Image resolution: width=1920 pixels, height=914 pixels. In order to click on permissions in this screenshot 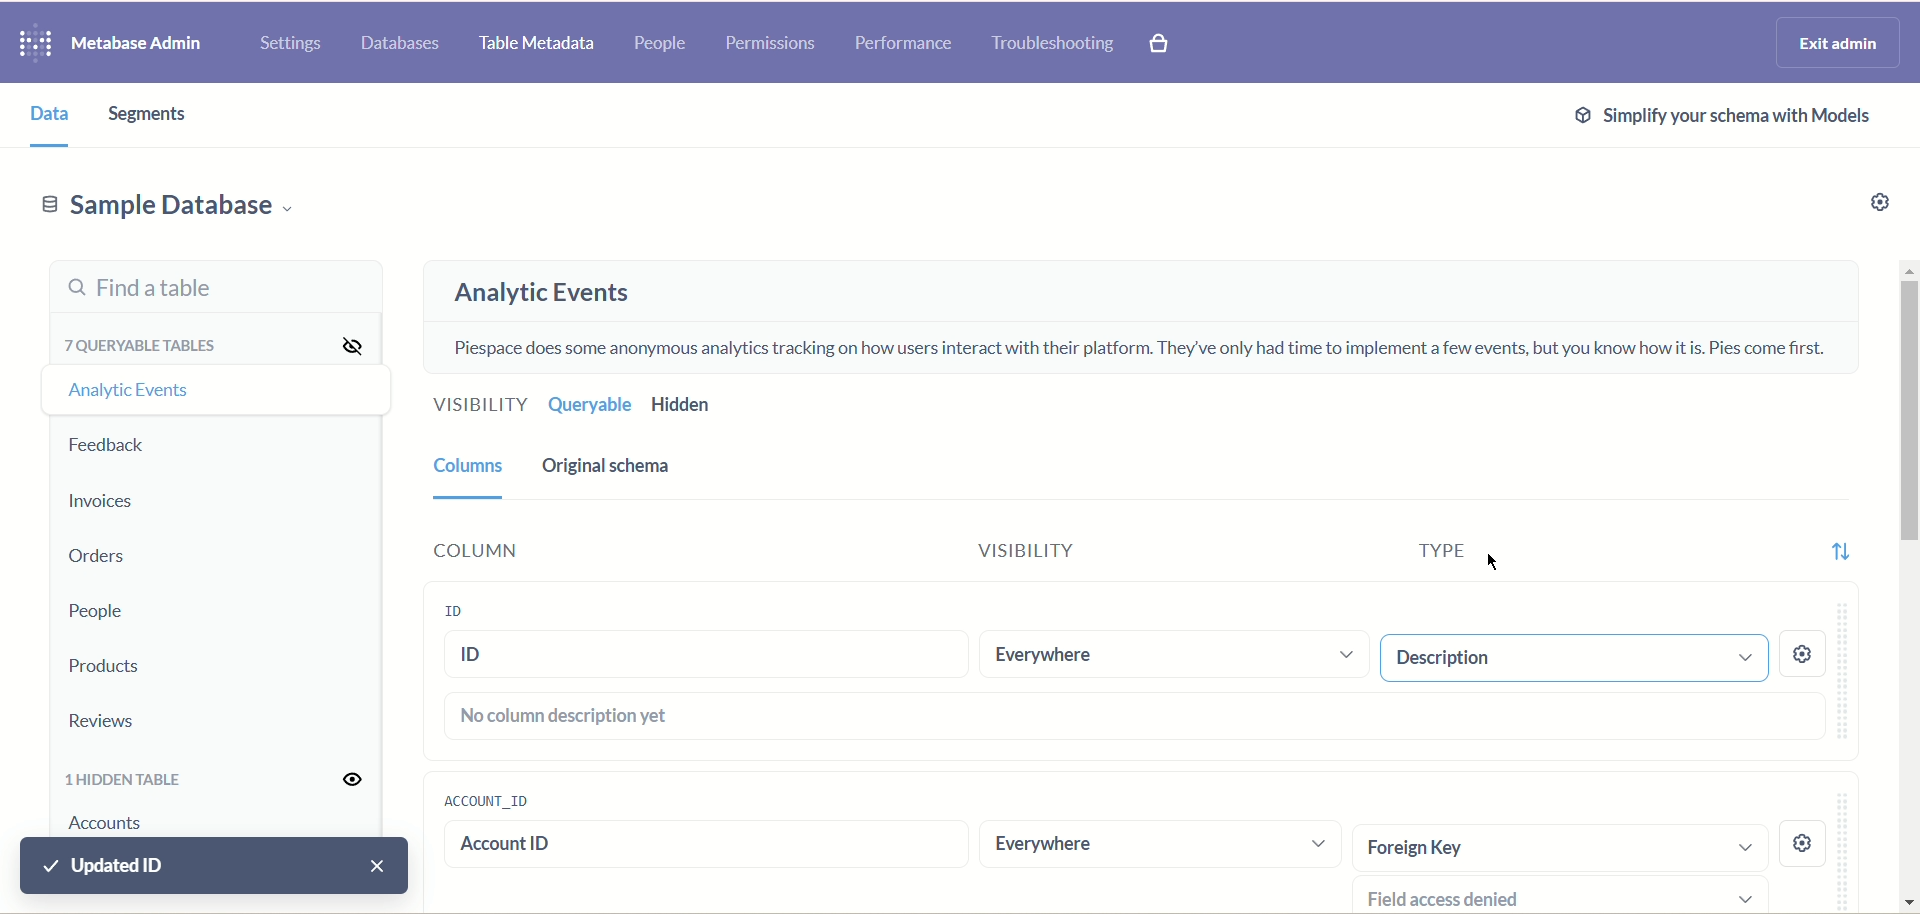, I will do `click(772, 44)`.